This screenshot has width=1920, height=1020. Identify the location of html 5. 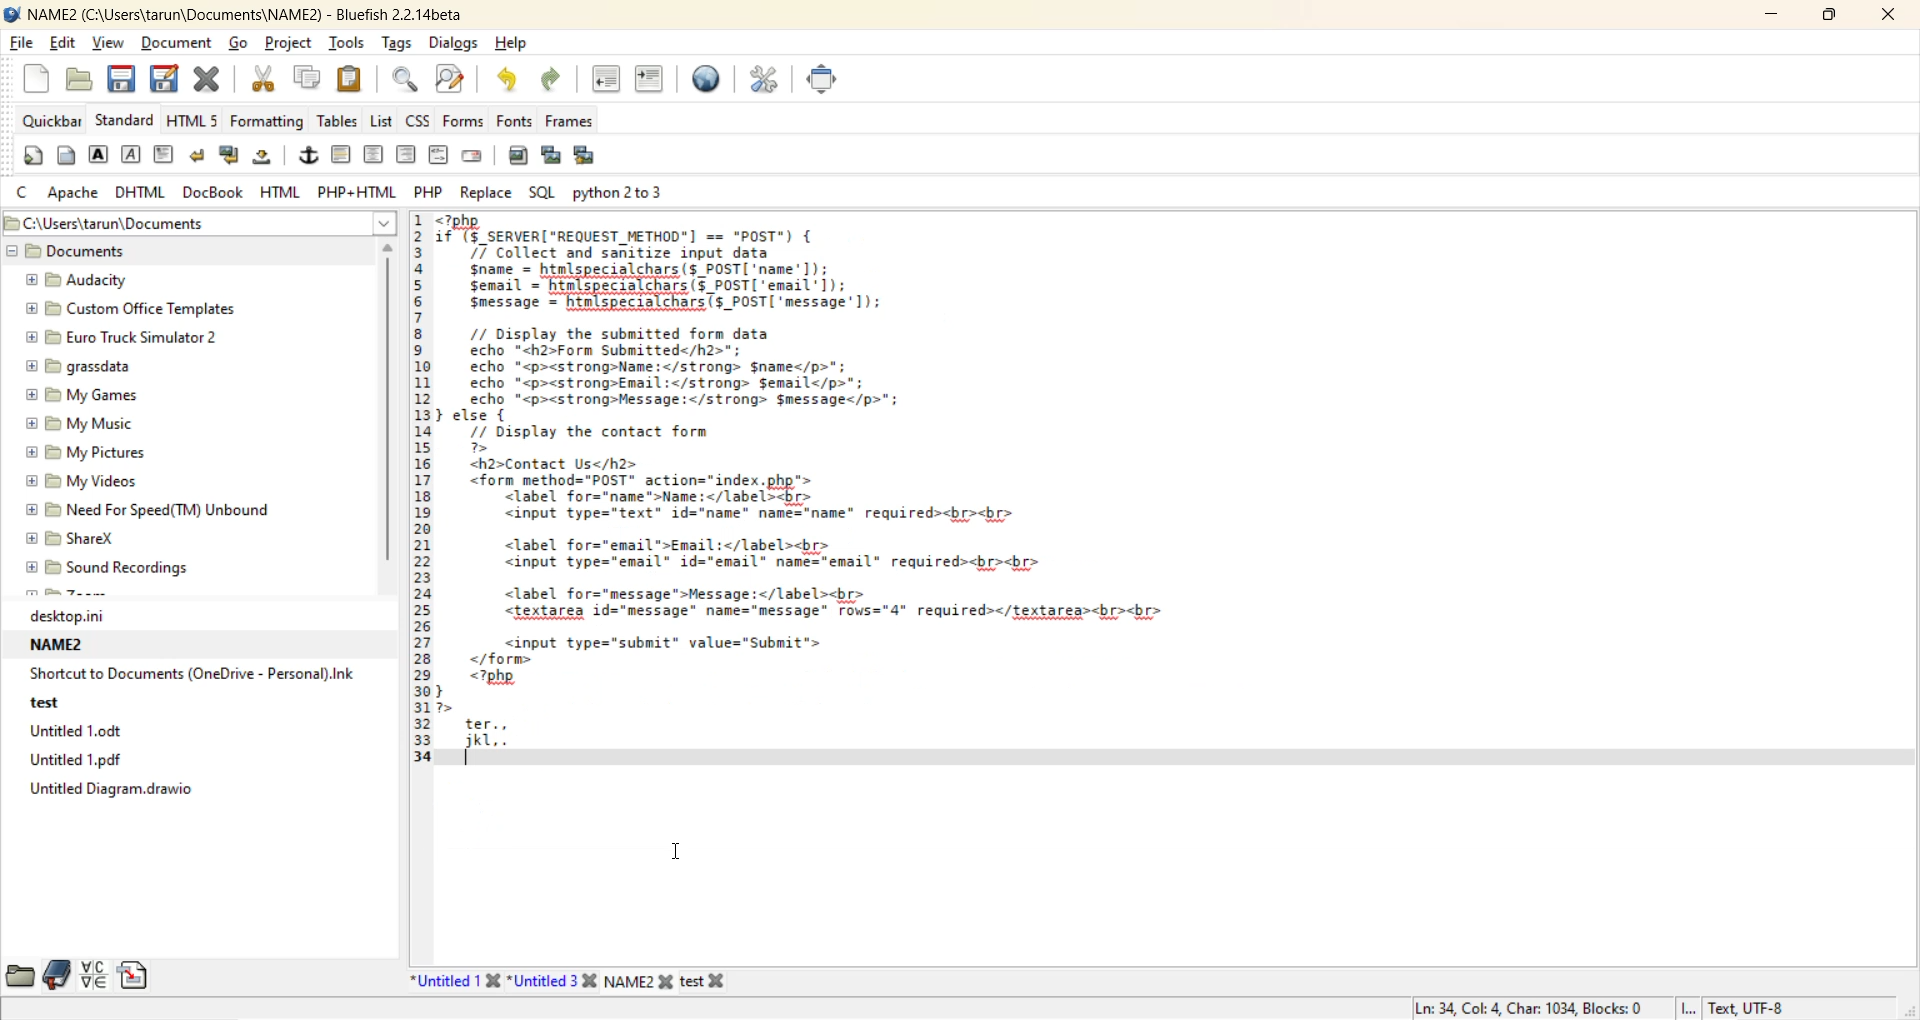
(195, 120).